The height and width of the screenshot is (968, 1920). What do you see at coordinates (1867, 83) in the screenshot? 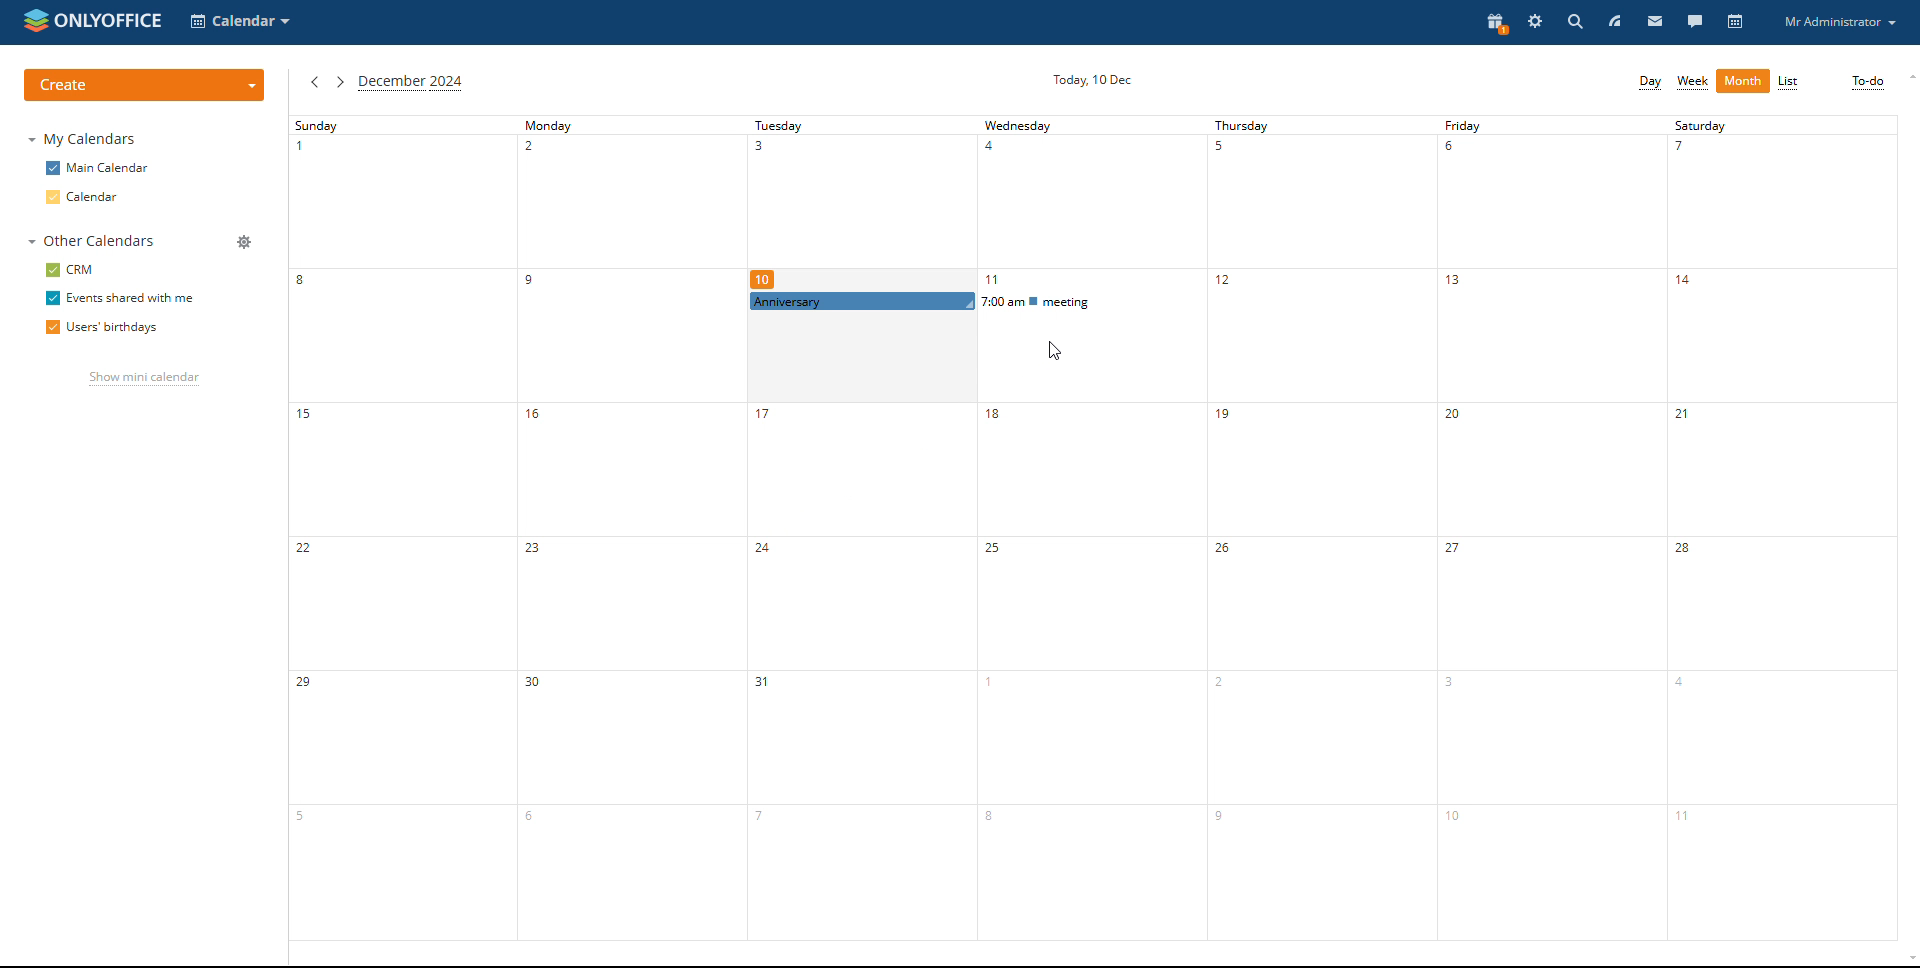
I see `to-do` at bounding box center [1867, 83].